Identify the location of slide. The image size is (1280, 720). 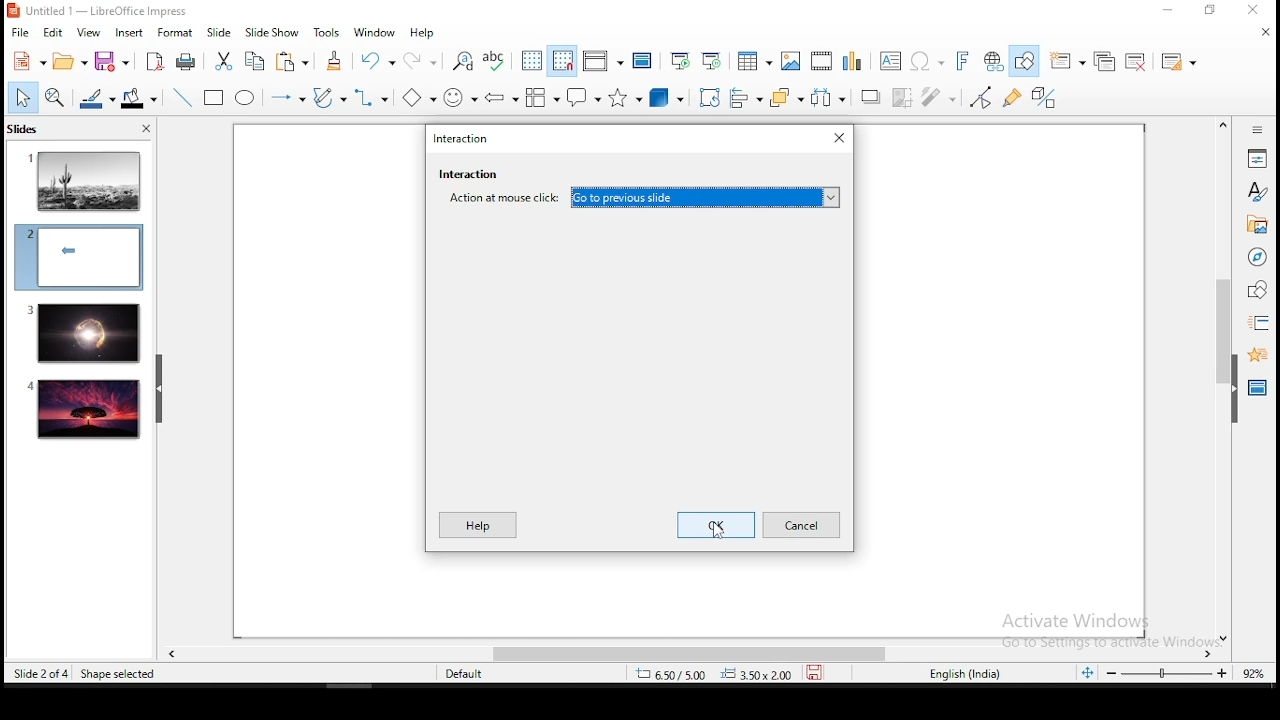
(219, 32).